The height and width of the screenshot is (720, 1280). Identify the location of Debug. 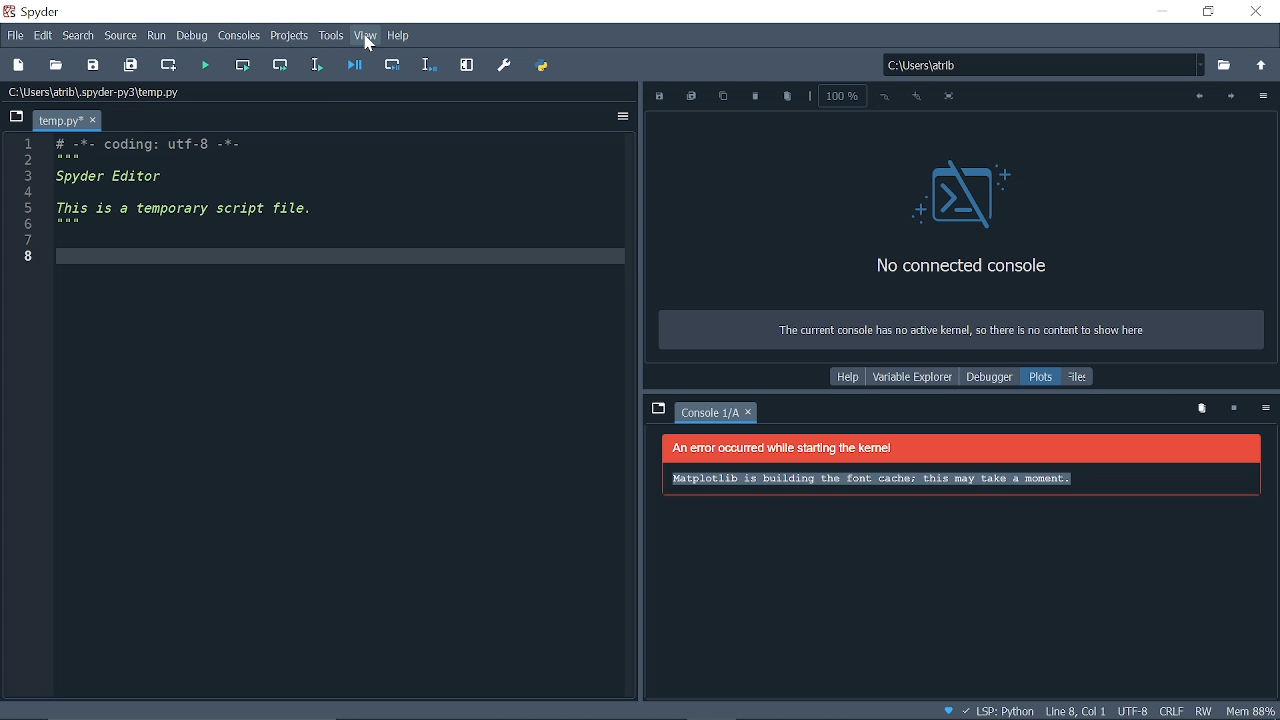
(194, 37).